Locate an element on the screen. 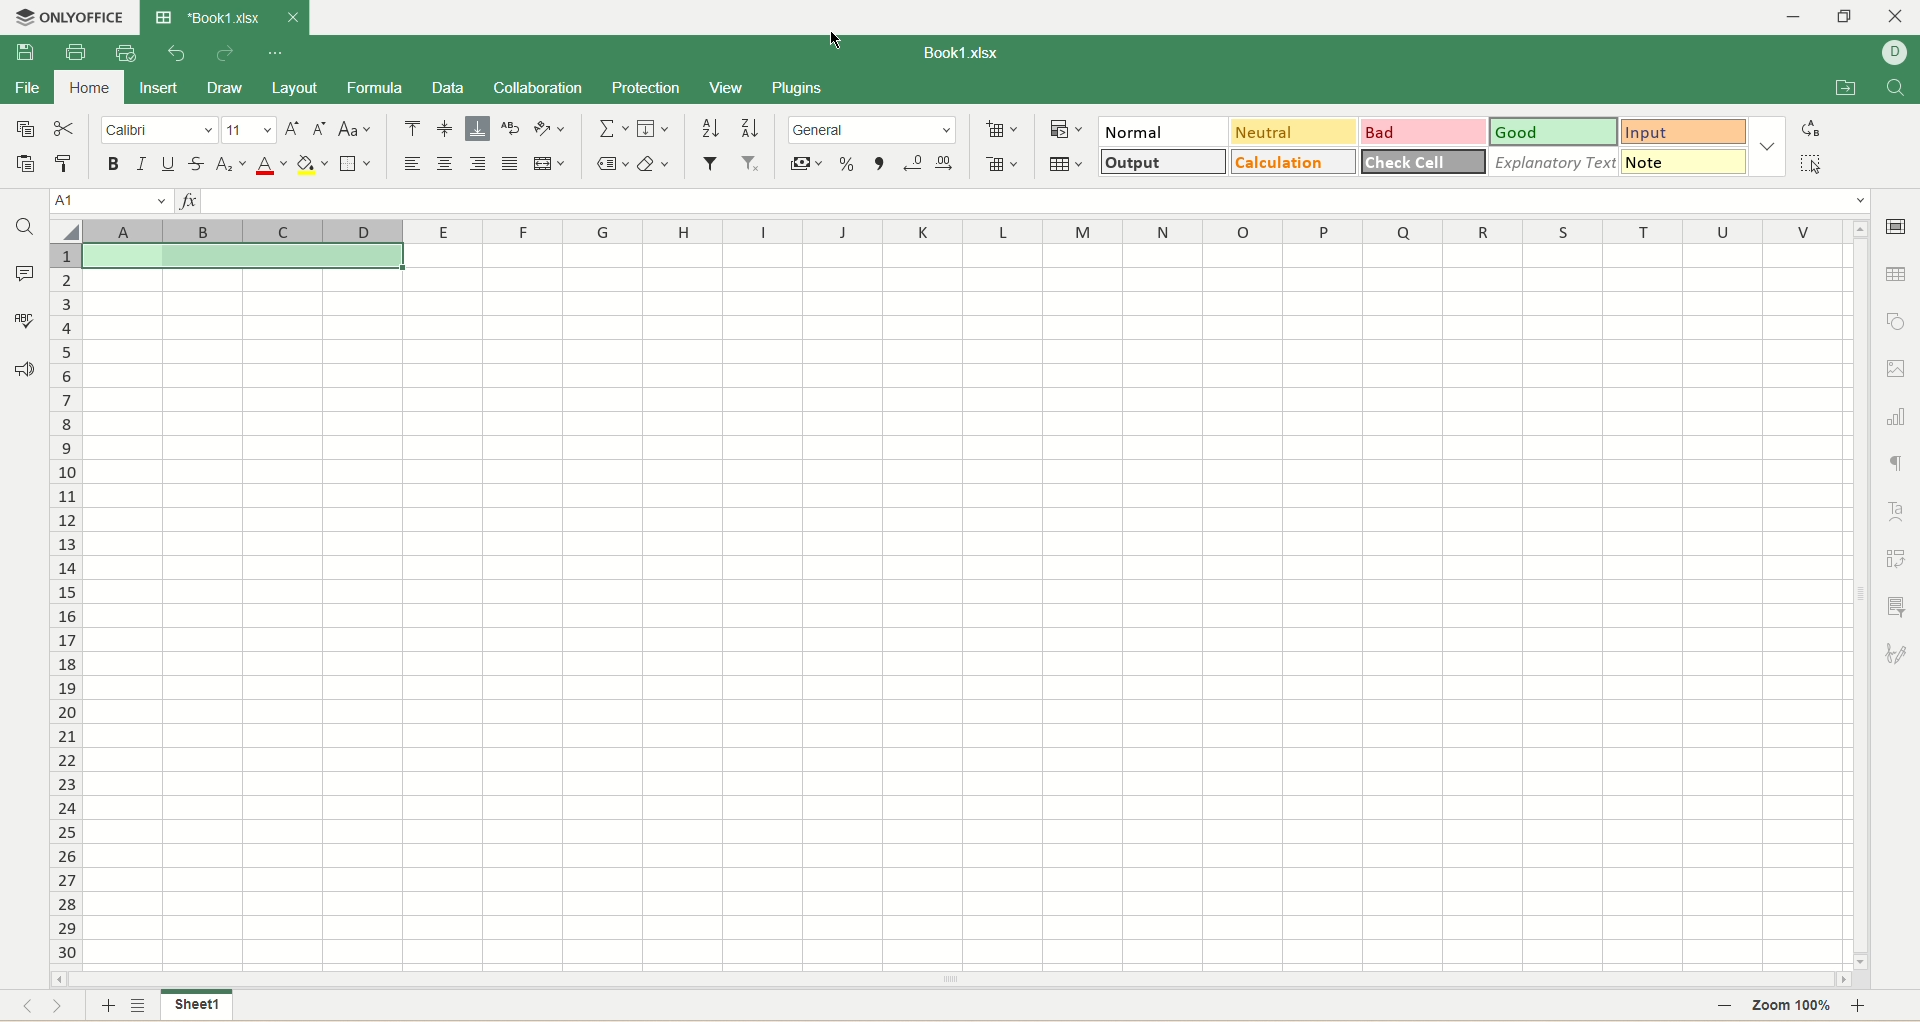 The height and width of the screenshot is (1022, 1920). save is located at coordinates (19, 52).